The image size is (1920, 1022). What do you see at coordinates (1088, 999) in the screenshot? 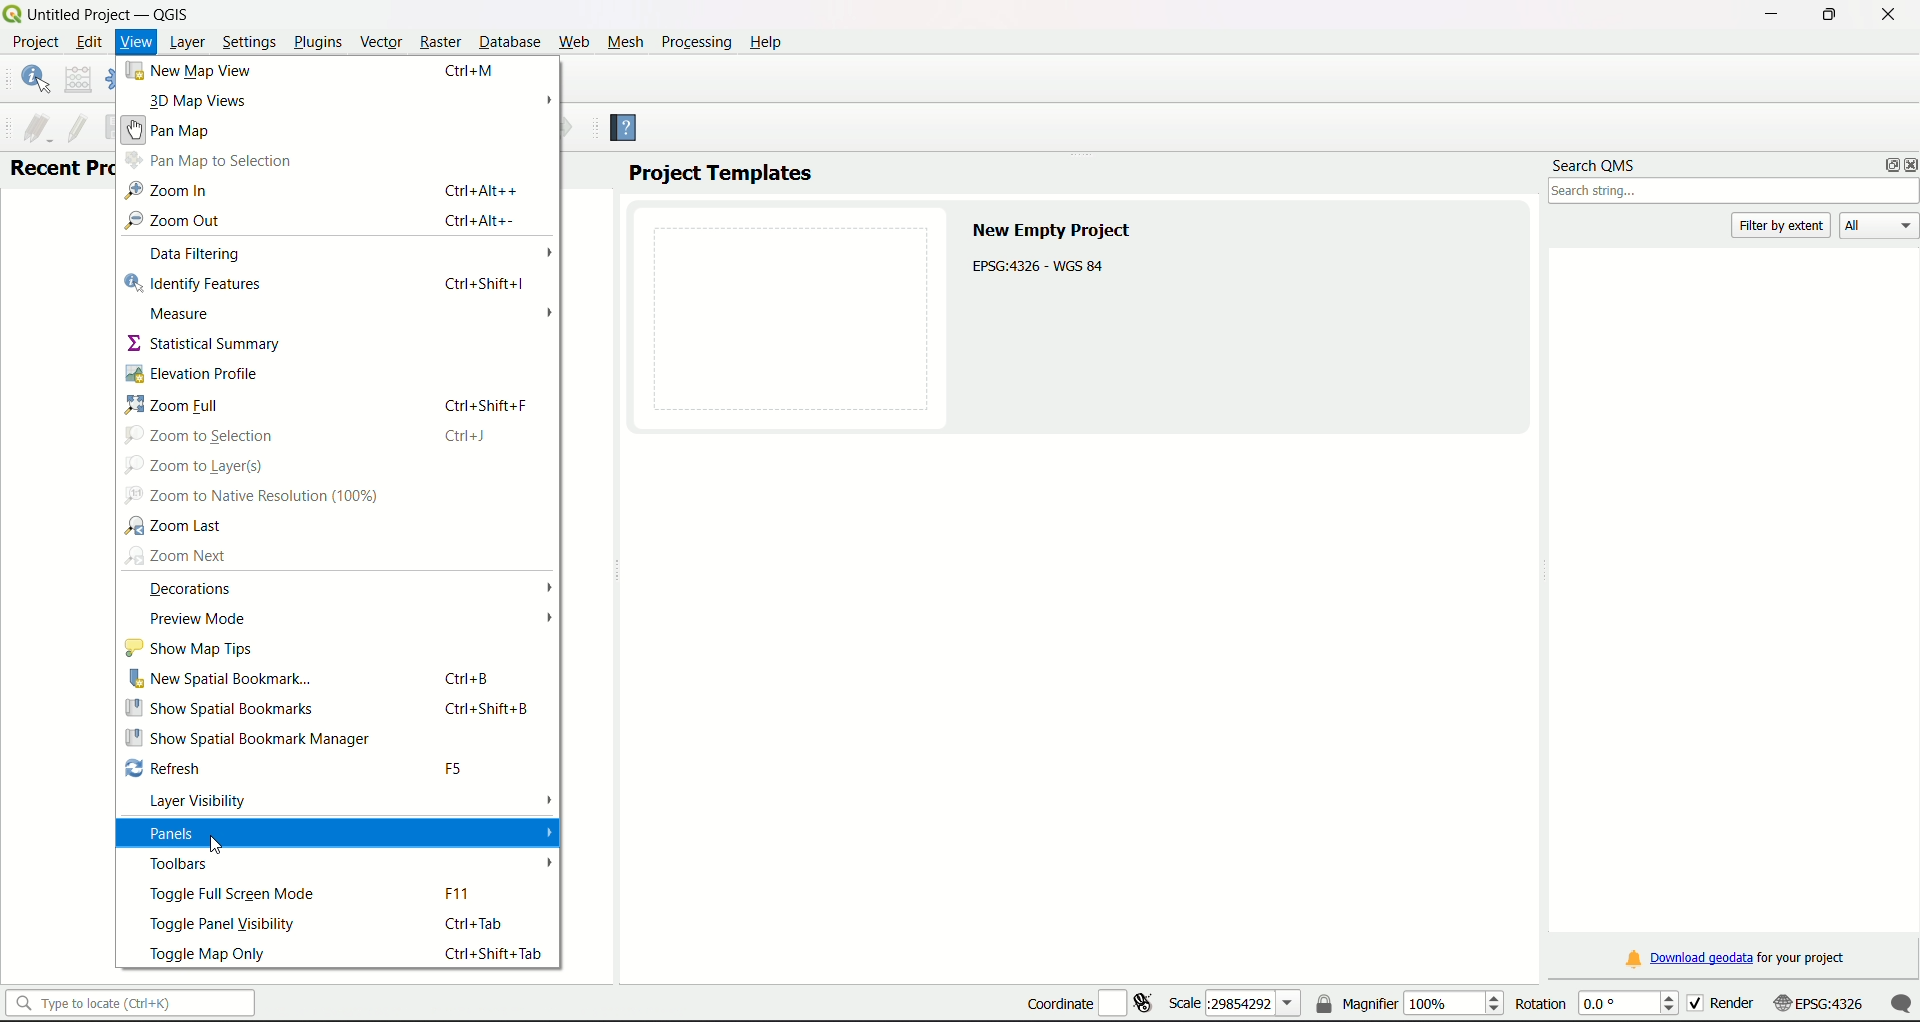
I see `coordinate` at bounding box center [1088, 999].